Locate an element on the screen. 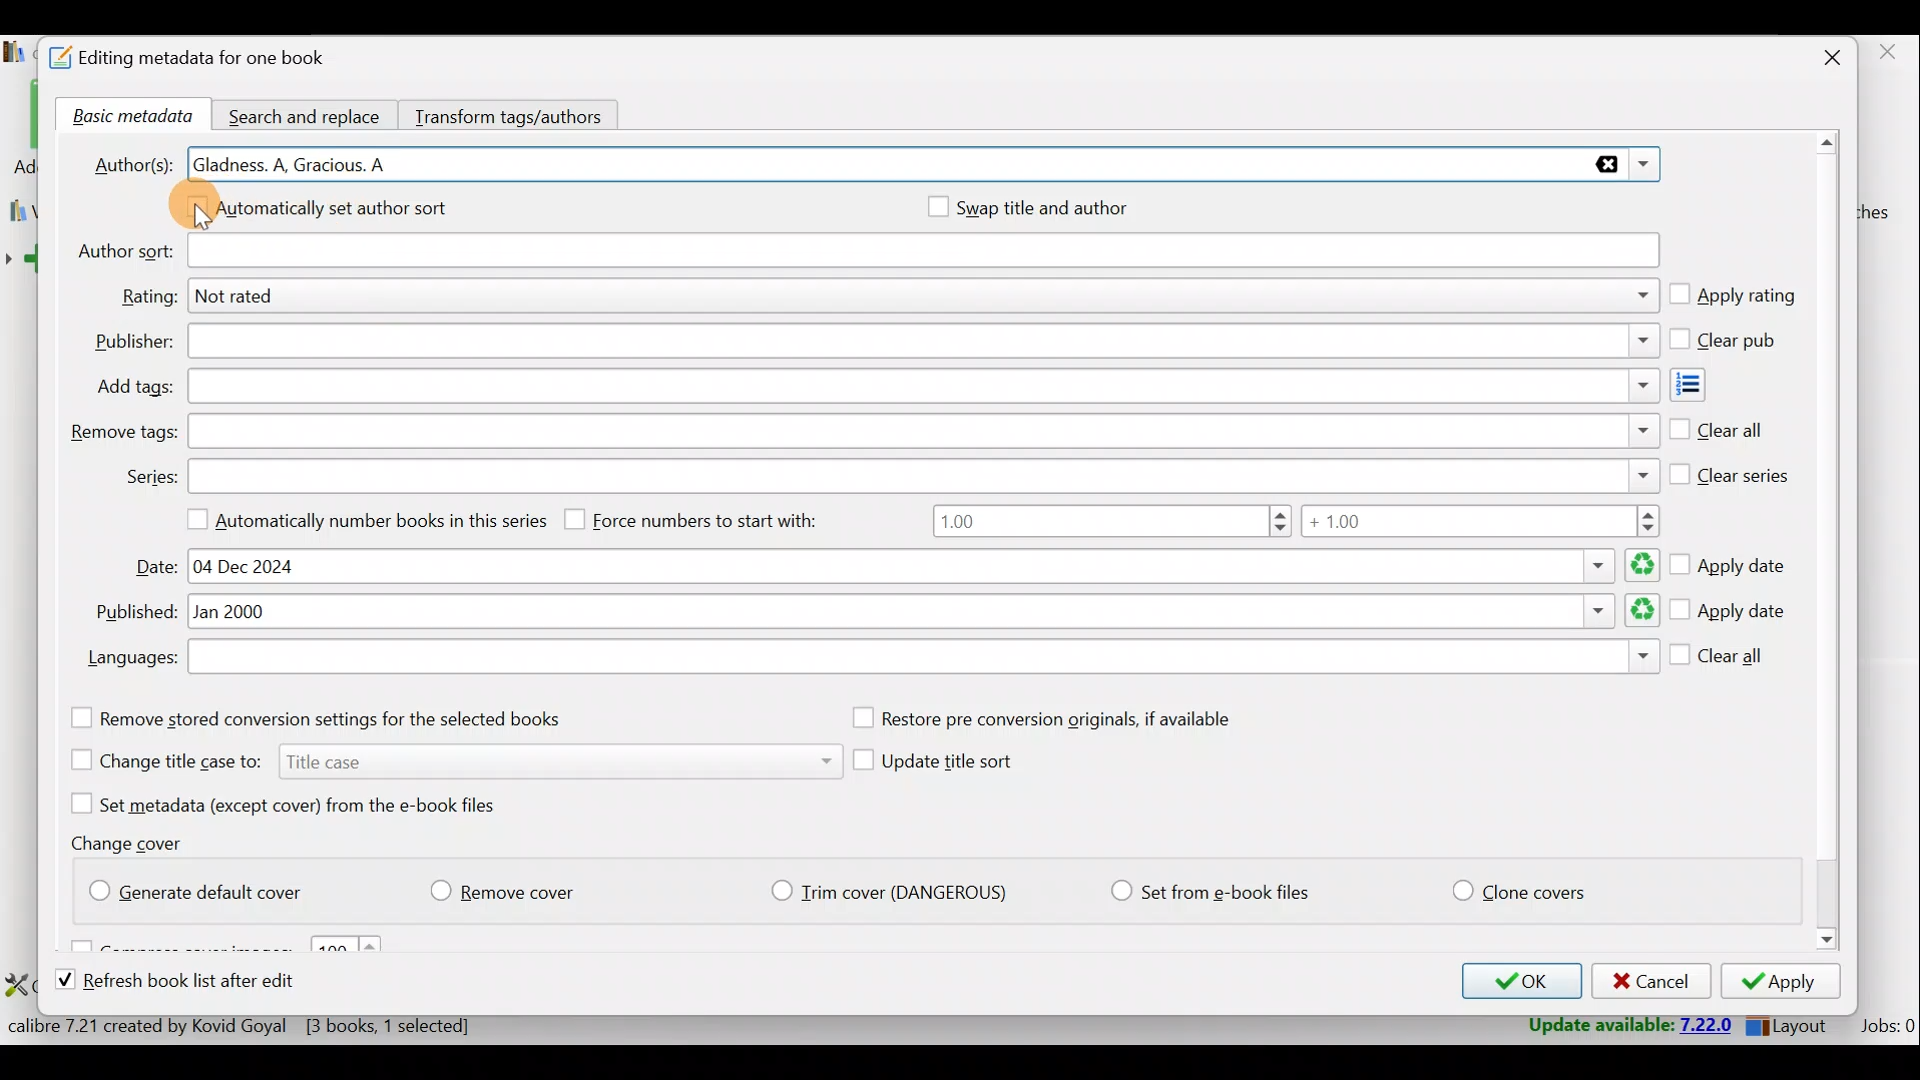  Clear all is located at coordinates (1717, 426).